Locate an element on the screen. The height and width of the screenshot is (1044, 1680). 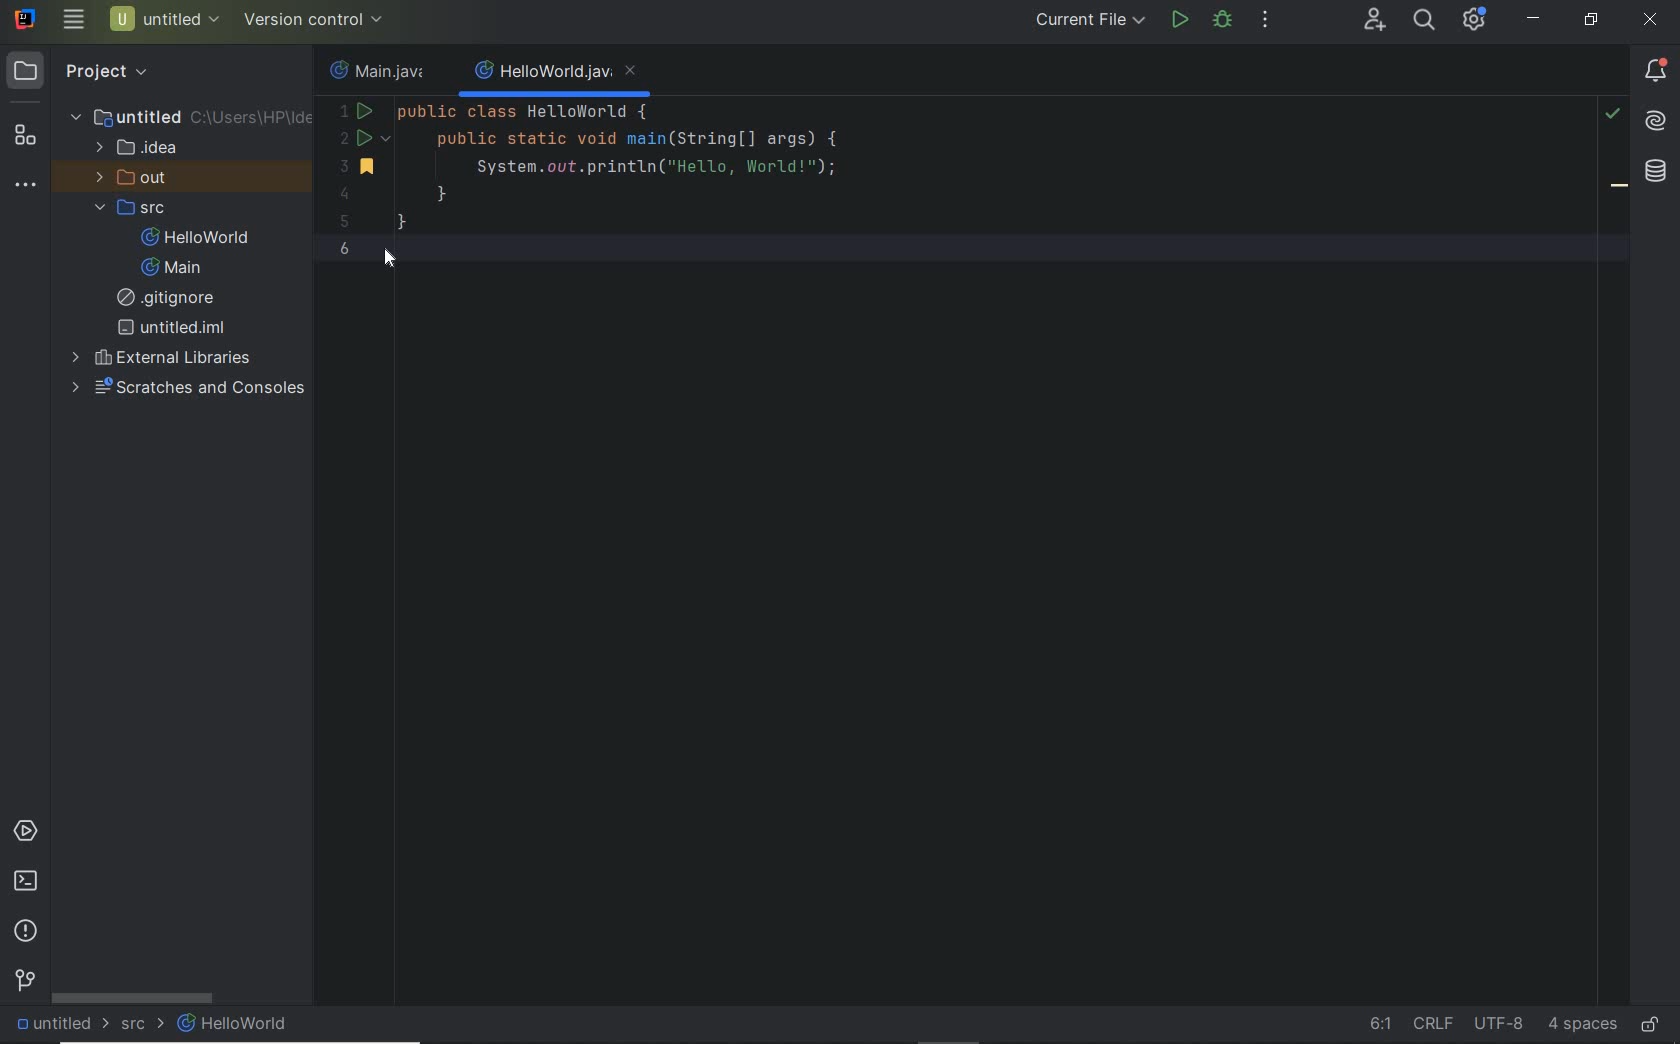
structure is located at coordinates (24, 137).